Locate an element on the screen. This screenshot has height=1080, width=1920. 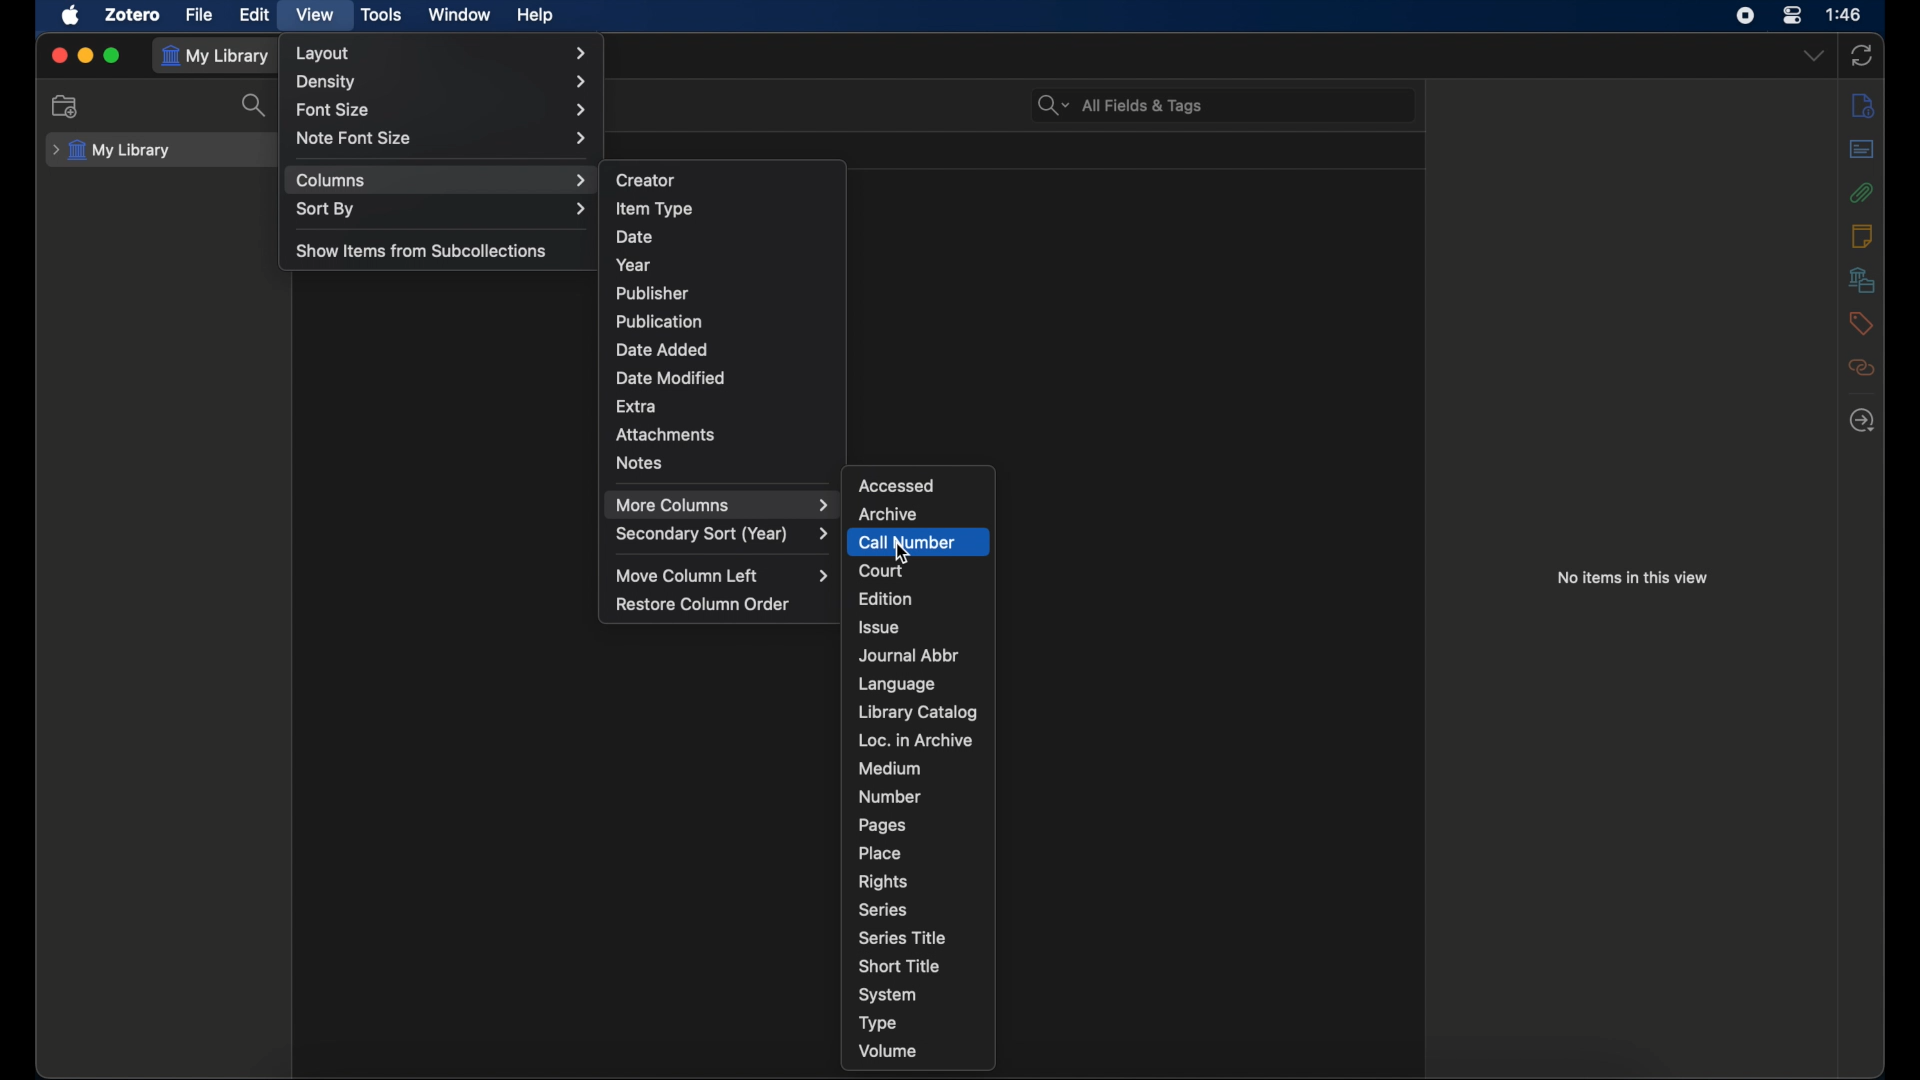
publisher is located at coordinates (653, 293).